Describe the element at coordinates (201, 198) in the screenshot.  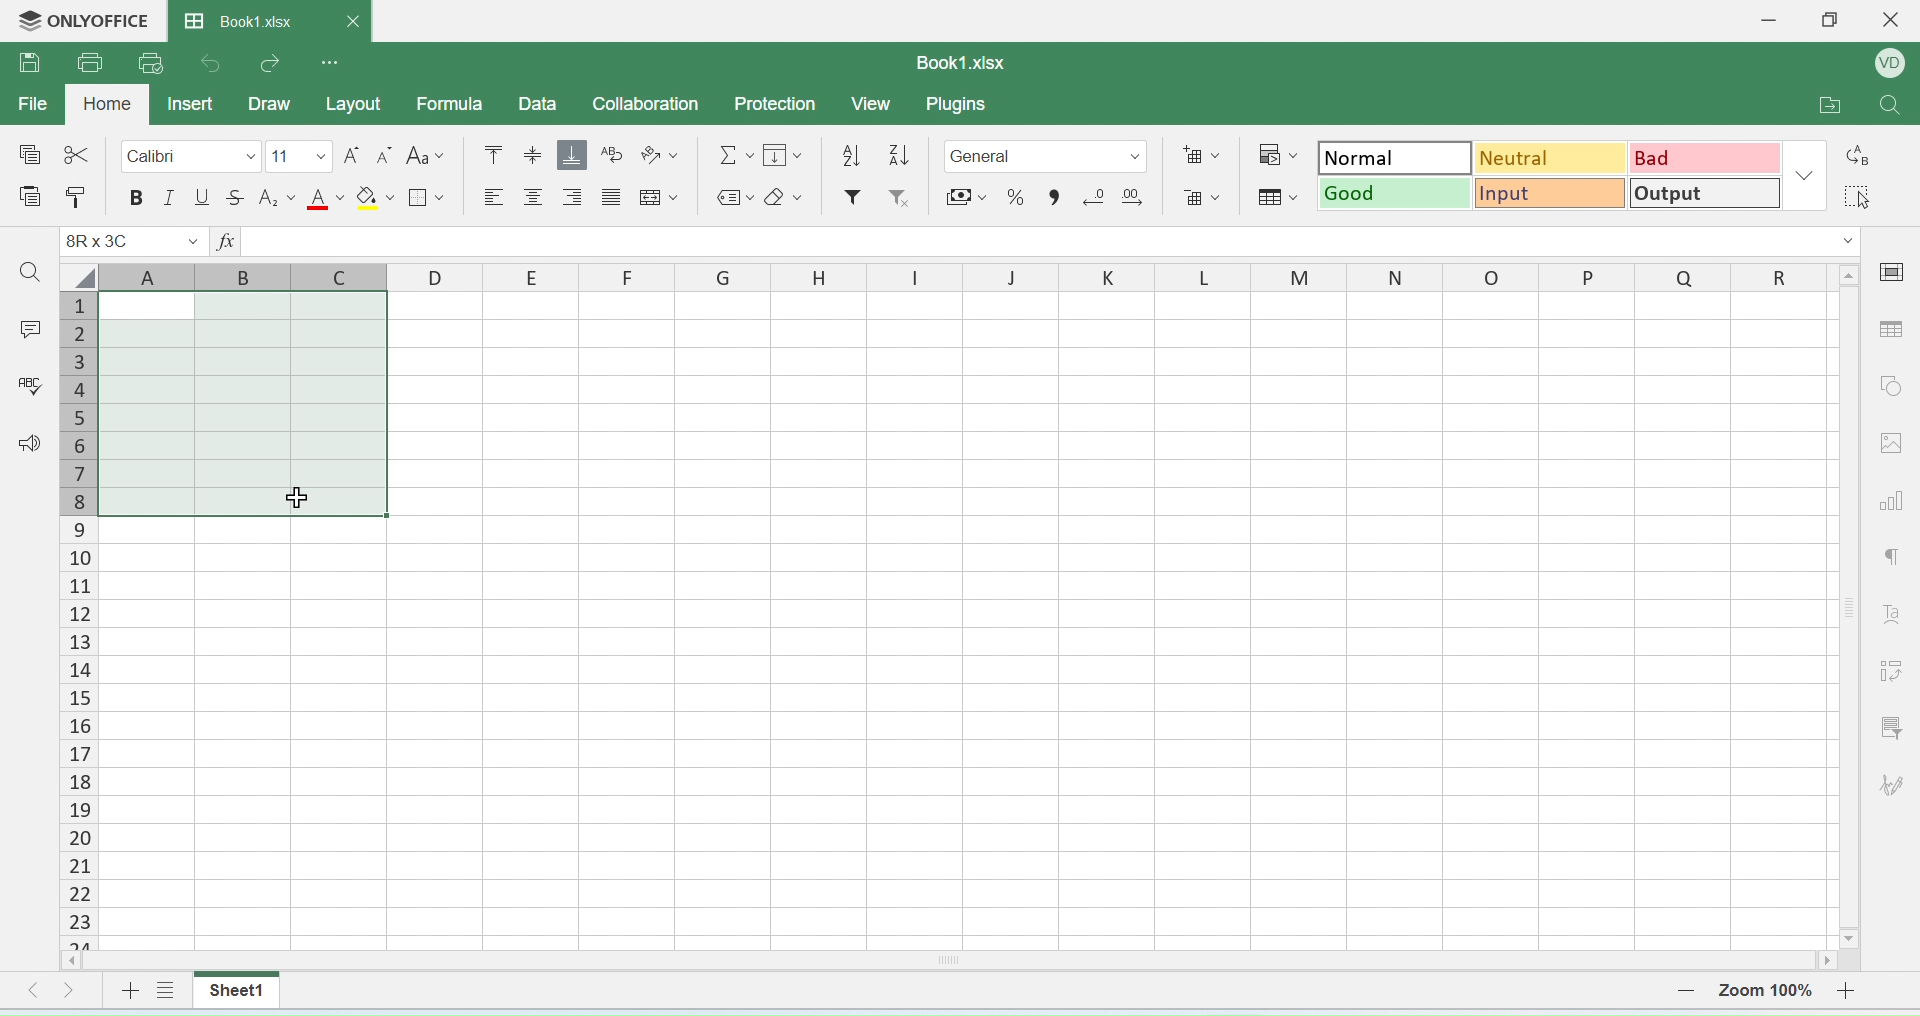
I see `underline` at that location.